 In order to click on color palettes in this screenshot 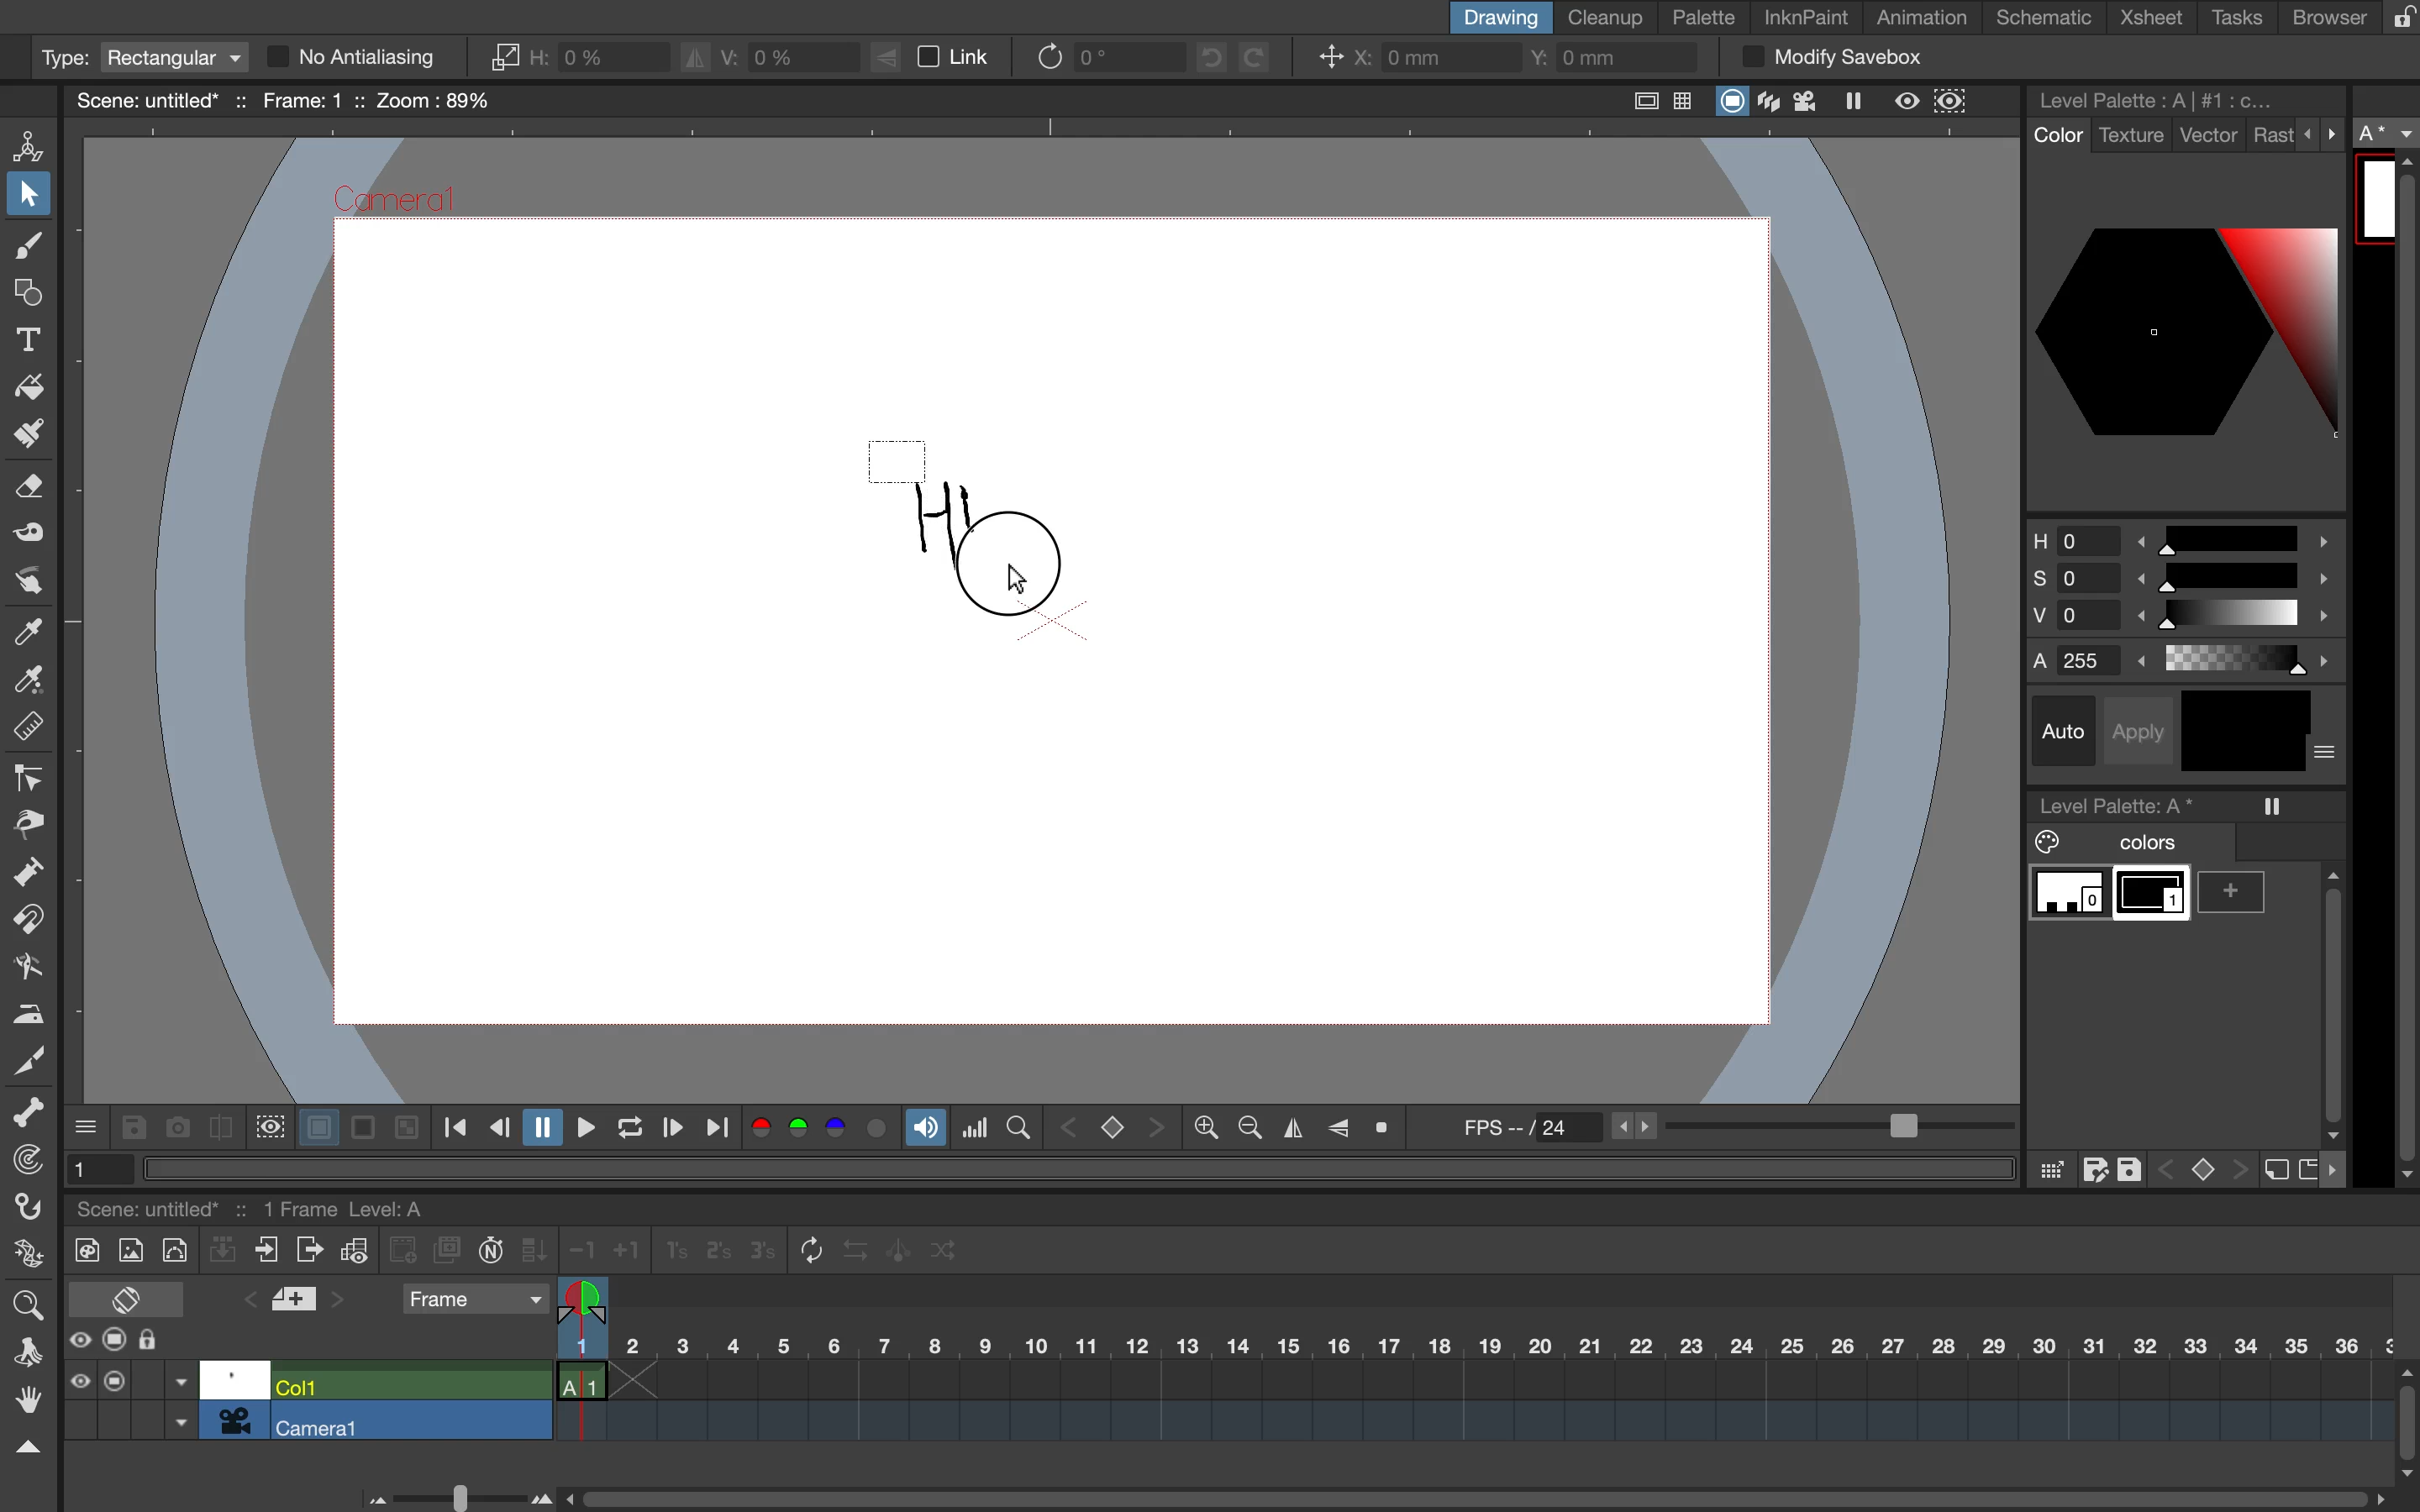, I will do `click(2185, 330)`.